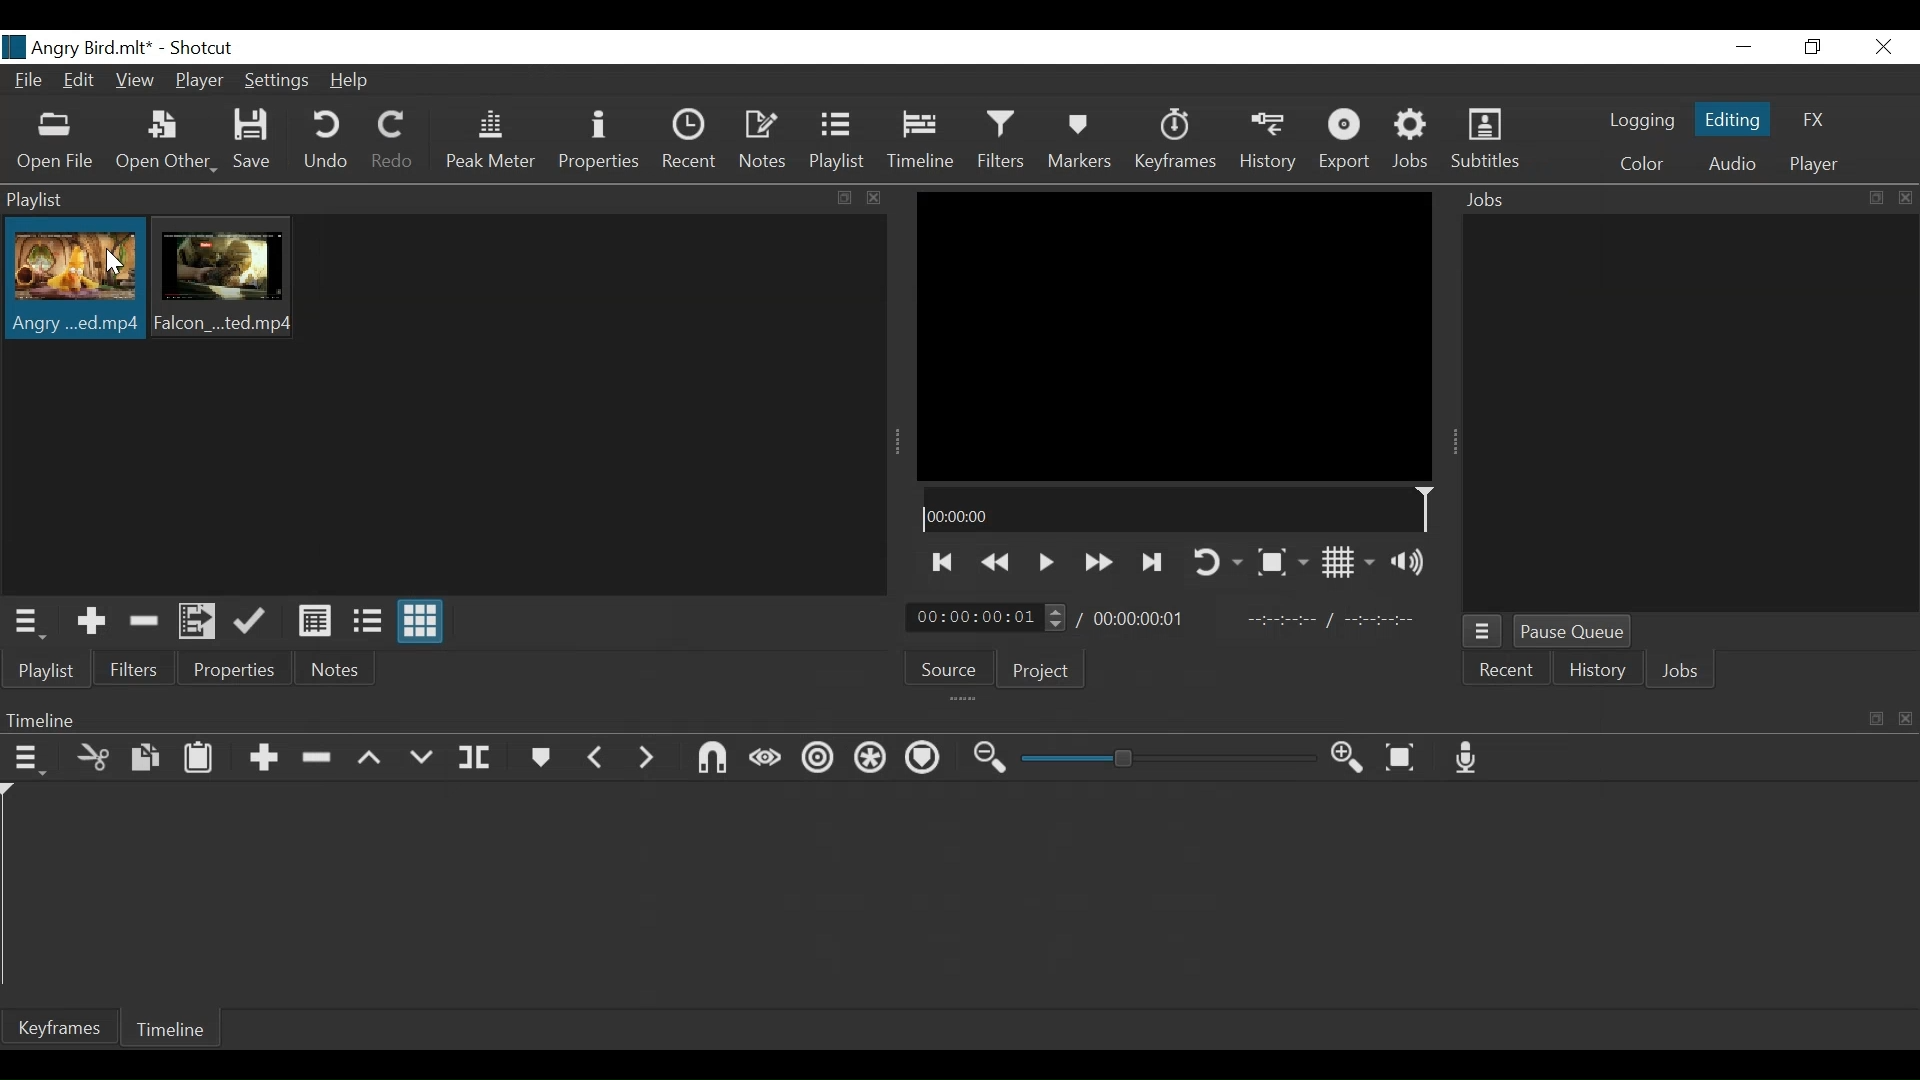 Image resolution: width=1920 pixels, height=1080 pixels. What do you see at coordinates (1881, 46) in the screenshot?
I see `Close` at bounding box center [1881, 46].